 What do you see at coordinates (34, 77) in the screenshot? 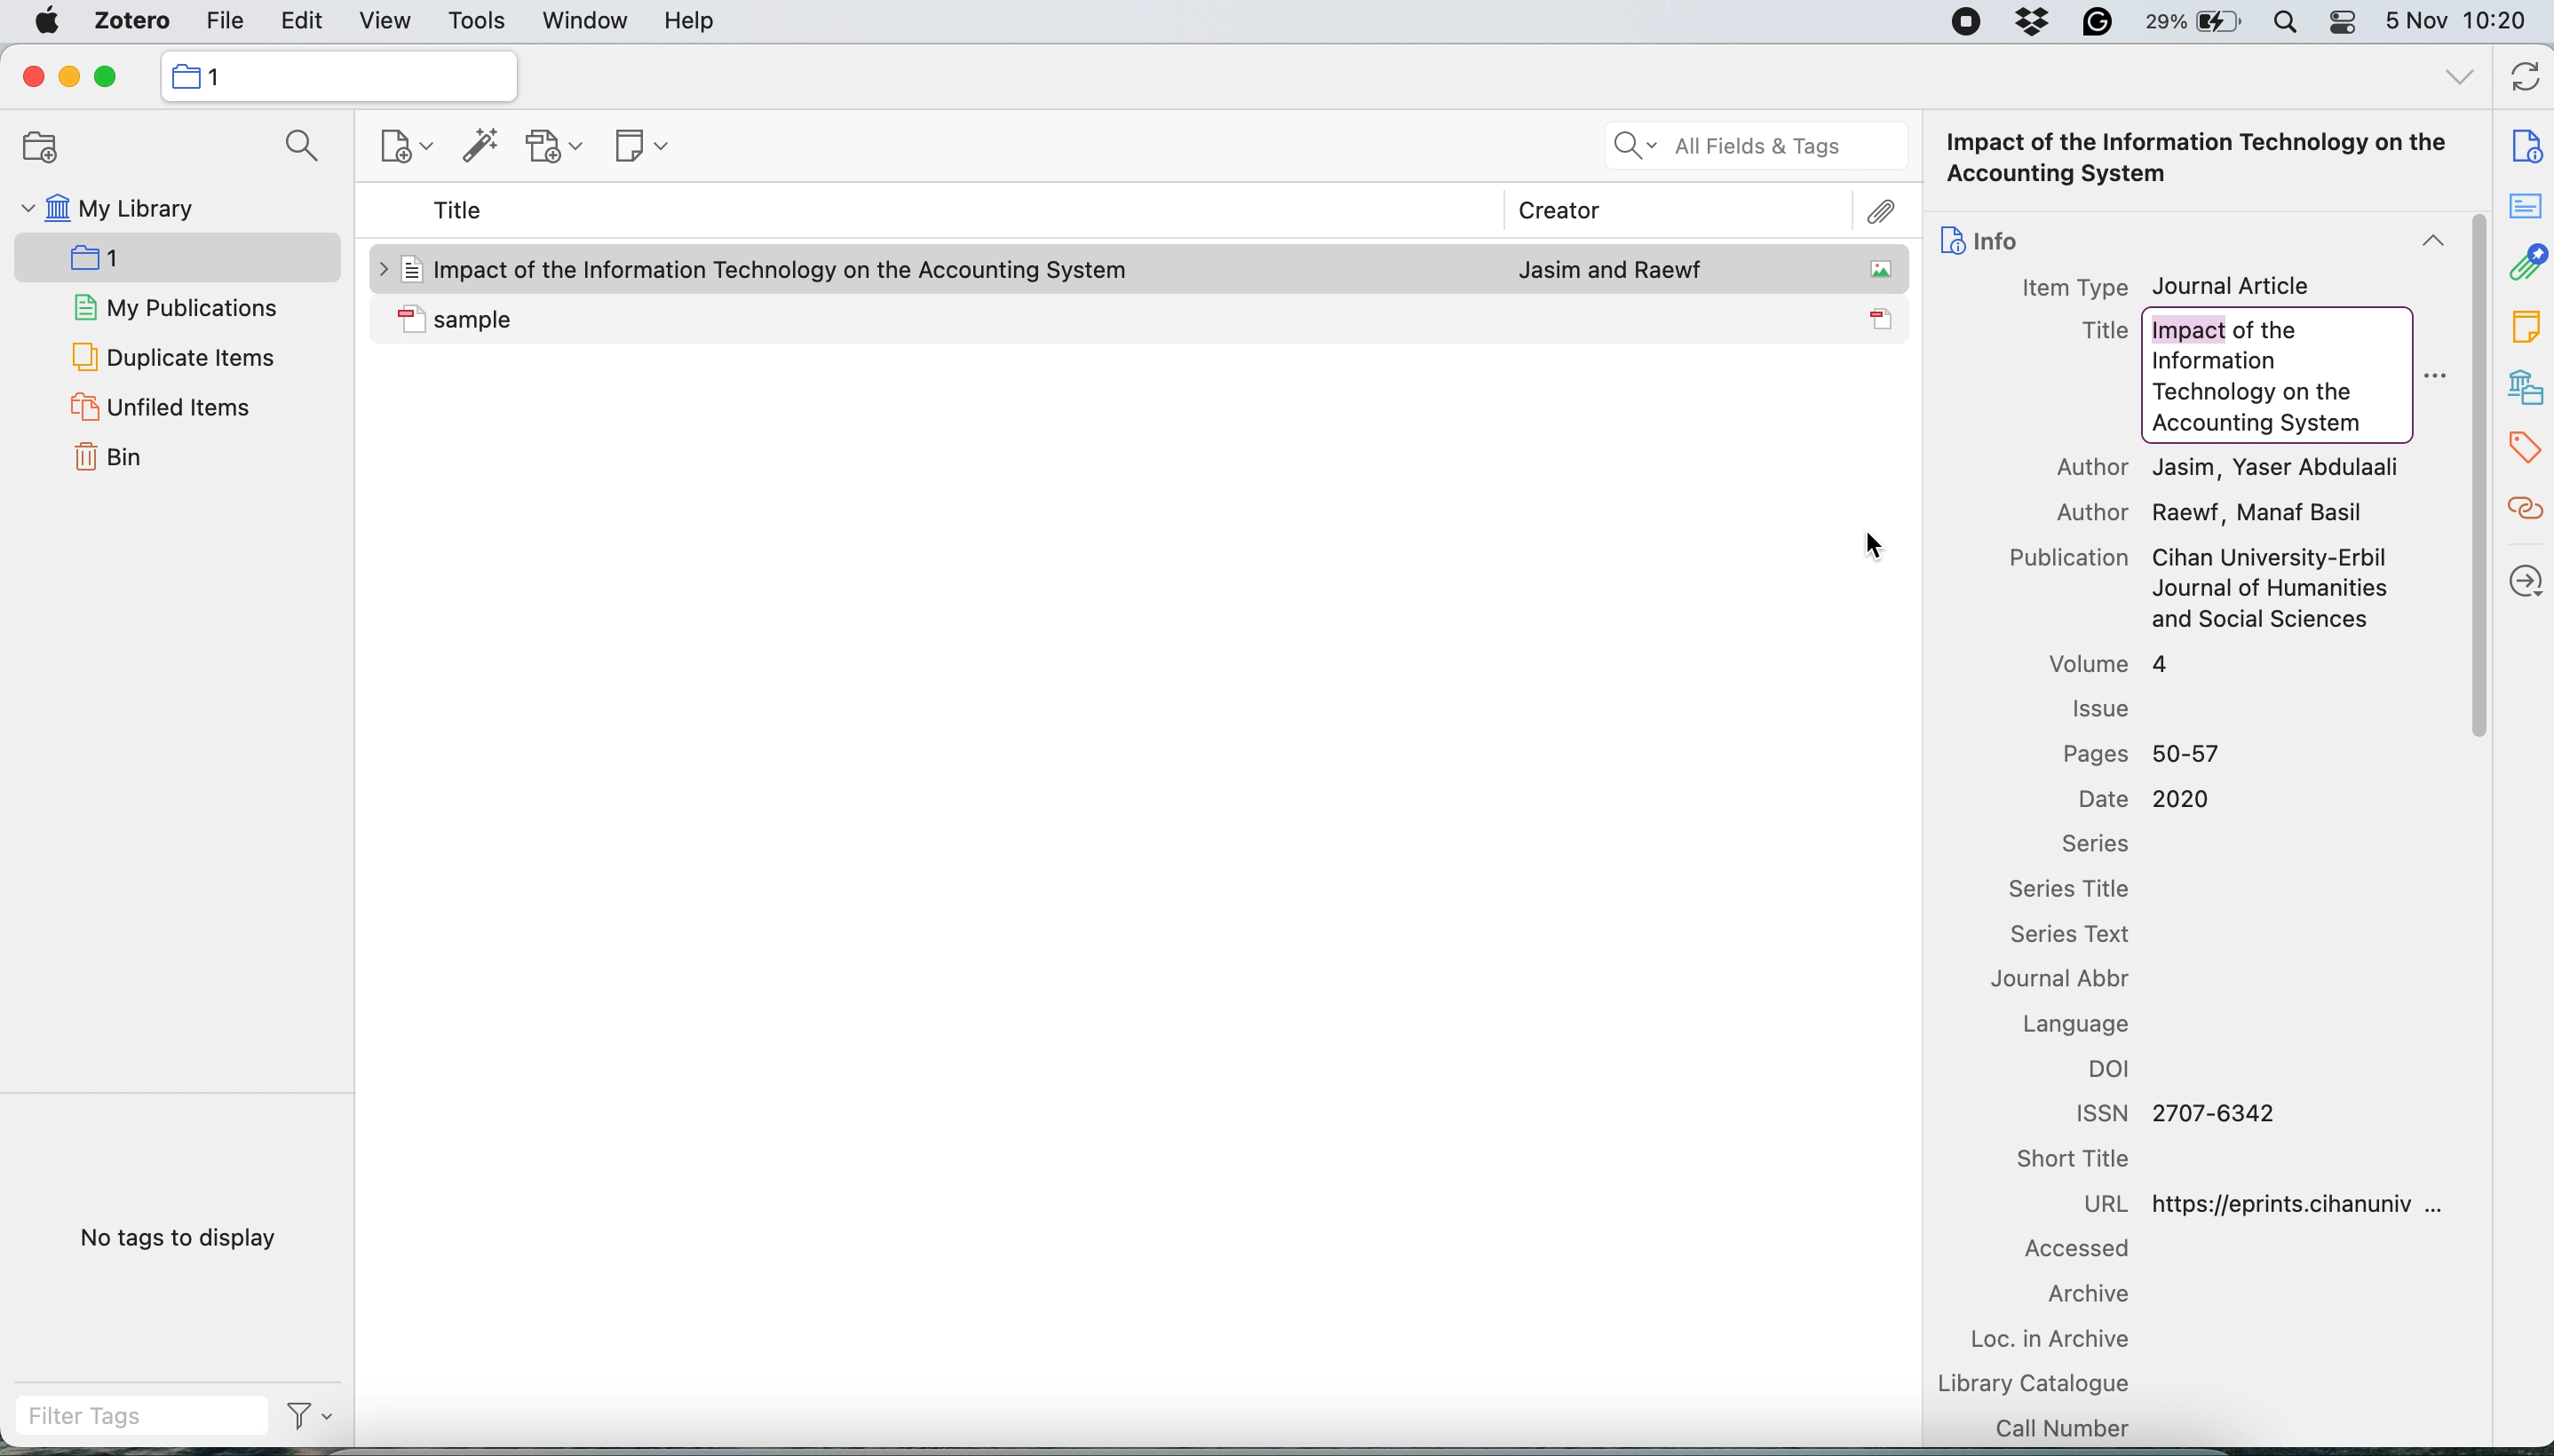
I see `close` at bounding box center [34, 77].